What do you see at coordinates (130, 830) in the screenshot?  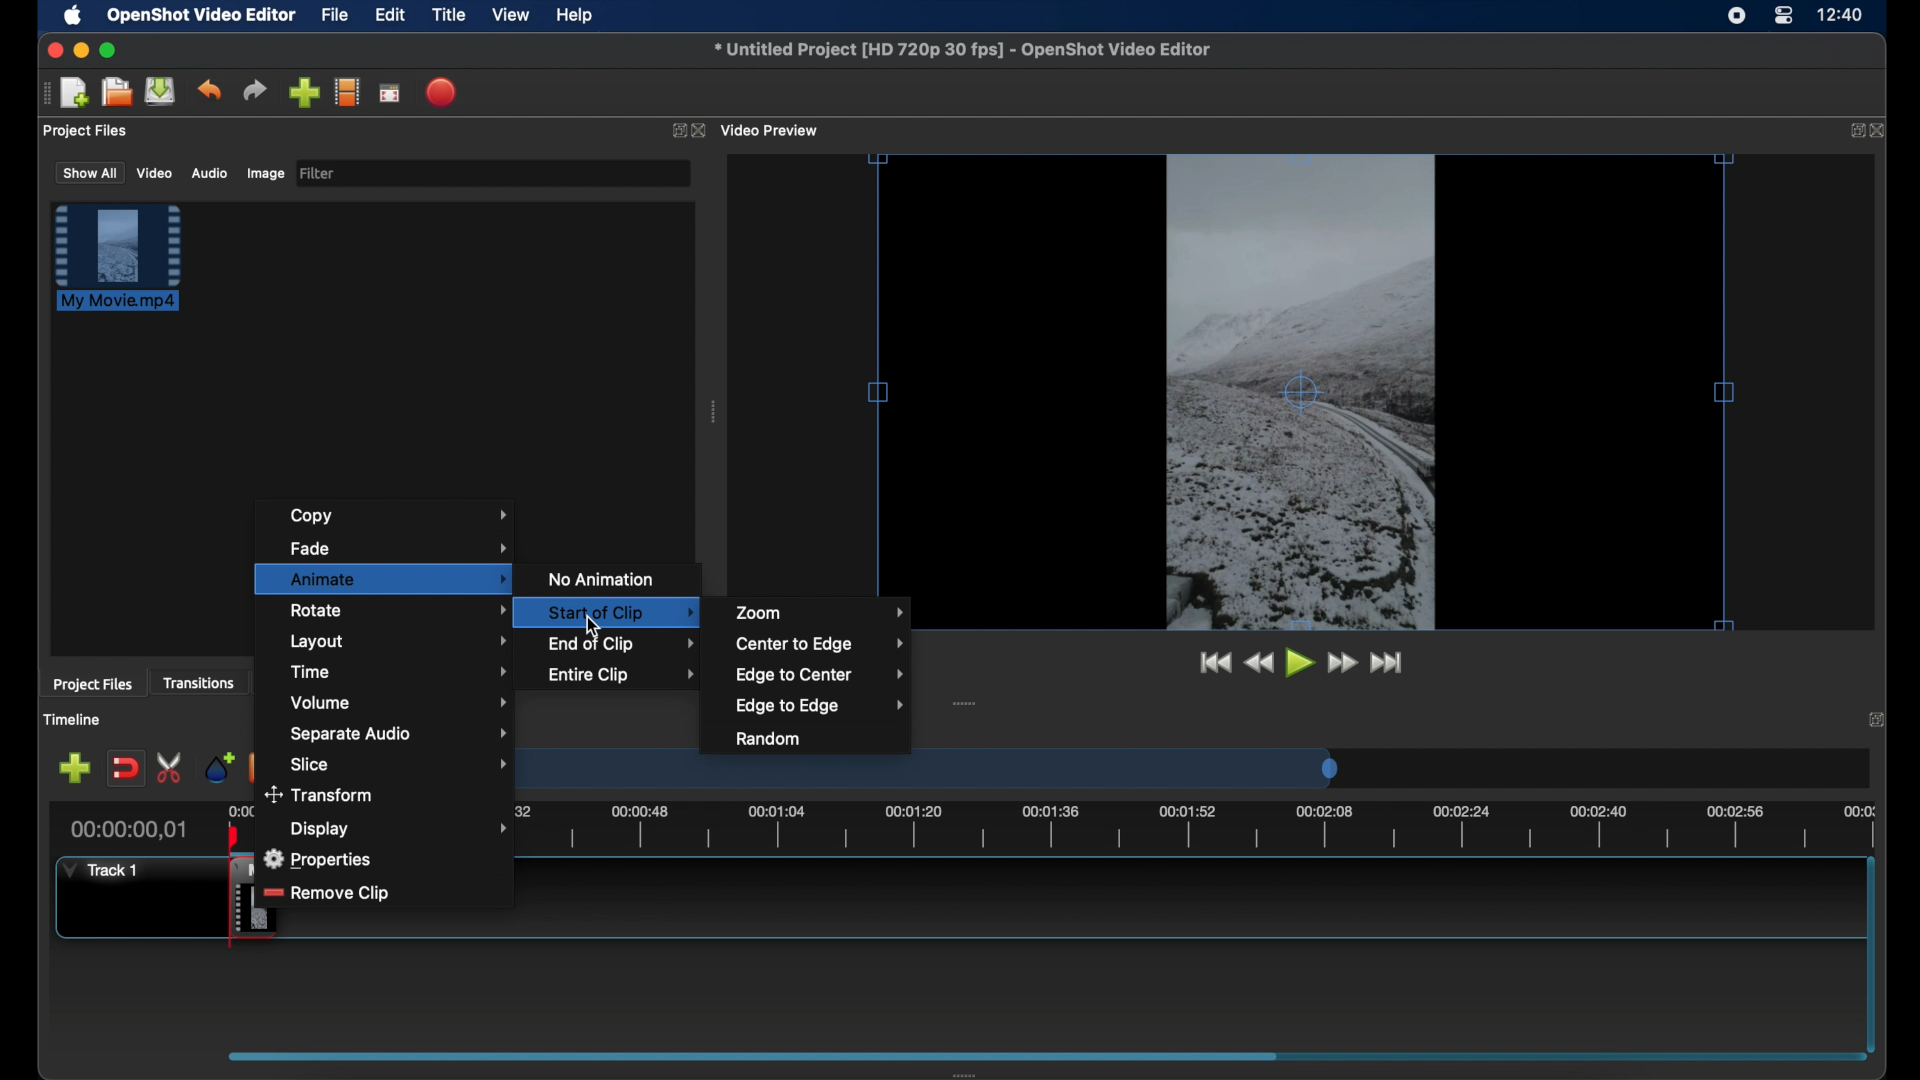 I see `current time indicator` at bounding box center [130, 830].